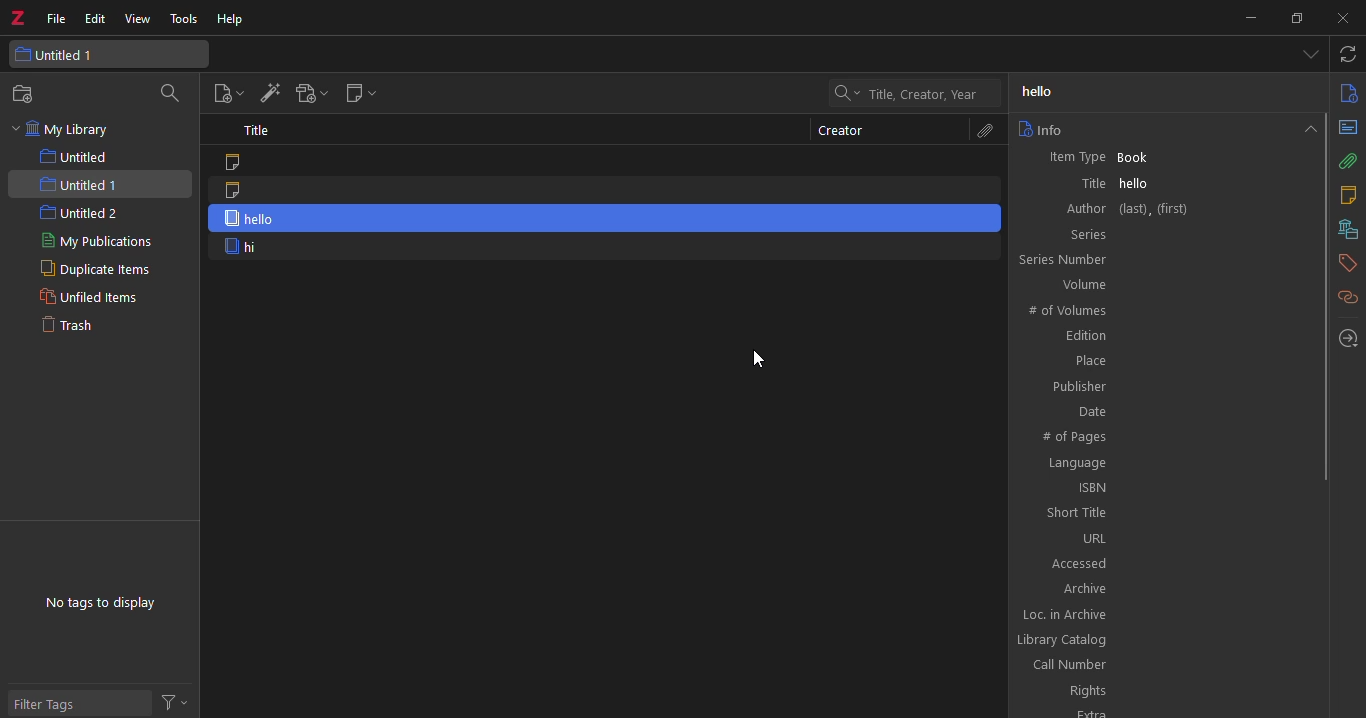 The width and height of the screenshot is (1366, 718). I want to click on edit, so click(96, 17).